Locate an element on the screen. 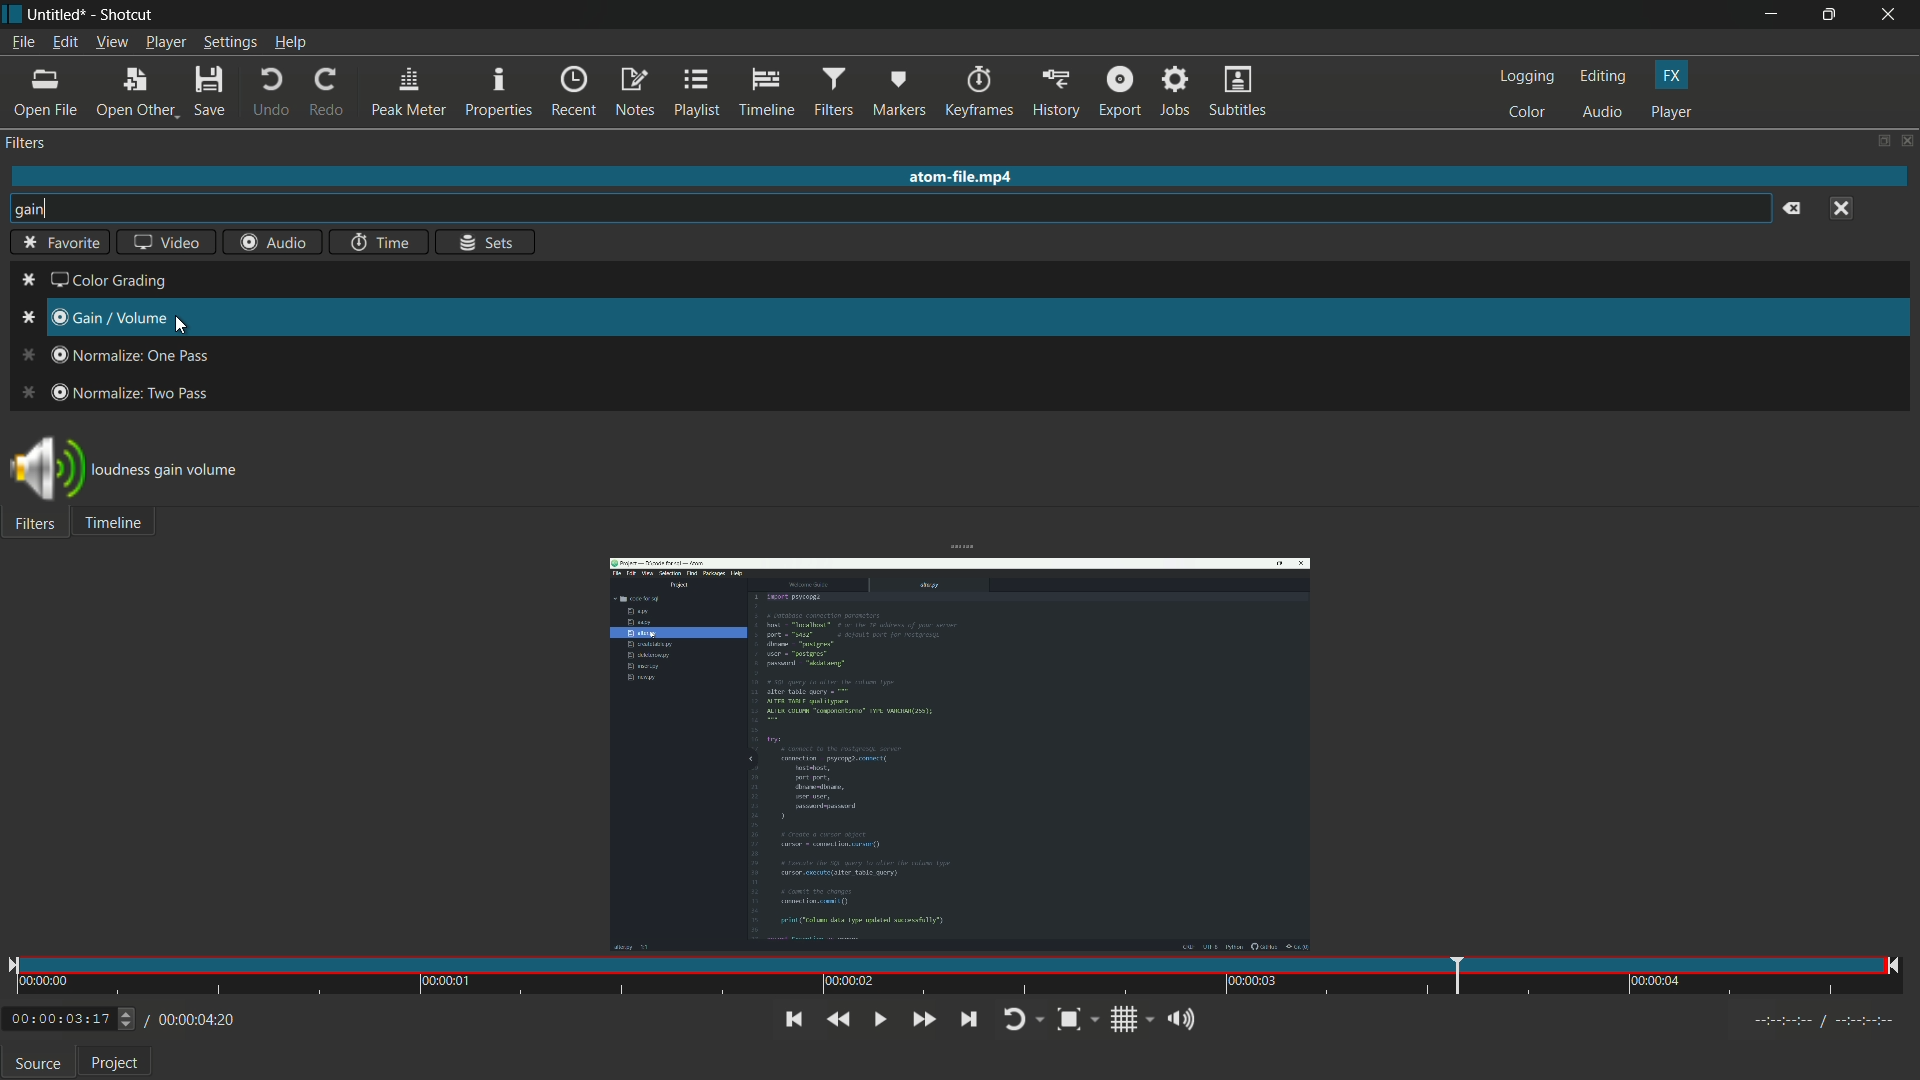 The width and height of the screenshot is (1920, 1080). favorite is located at coordinates (61, 241).